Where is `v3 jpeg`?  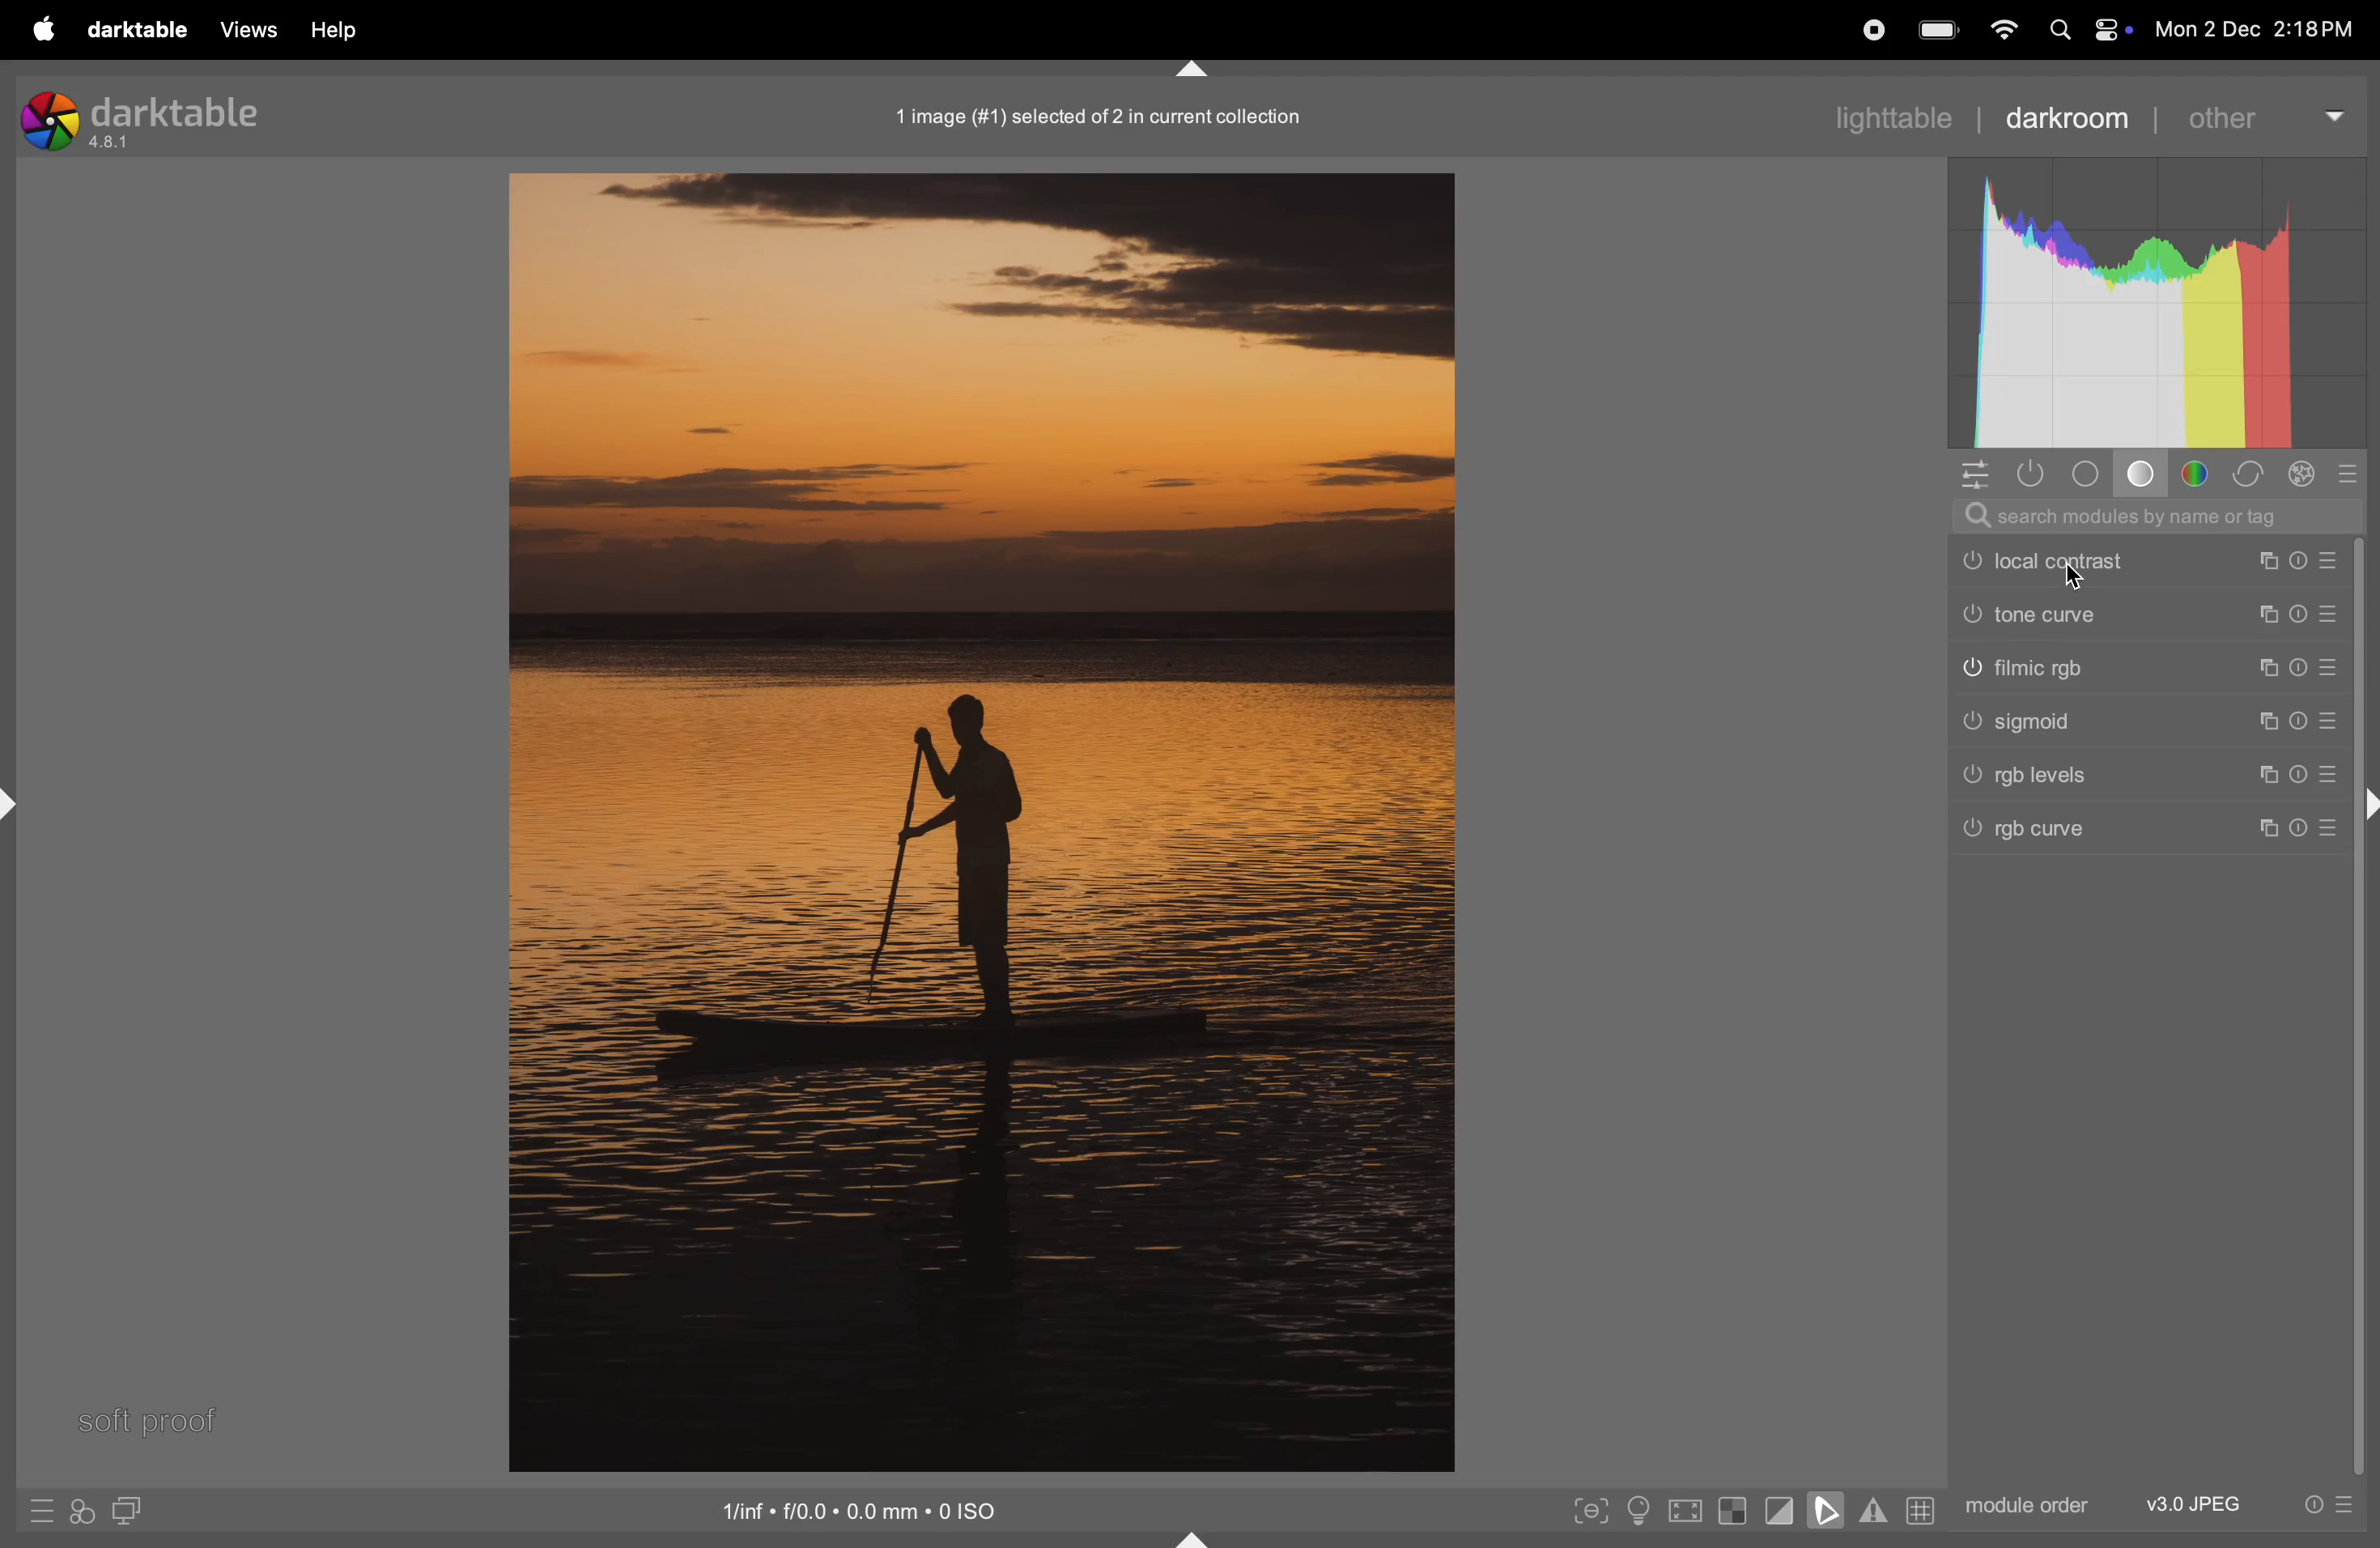 v3 jpeg is located at coordinates (2189, 1504).